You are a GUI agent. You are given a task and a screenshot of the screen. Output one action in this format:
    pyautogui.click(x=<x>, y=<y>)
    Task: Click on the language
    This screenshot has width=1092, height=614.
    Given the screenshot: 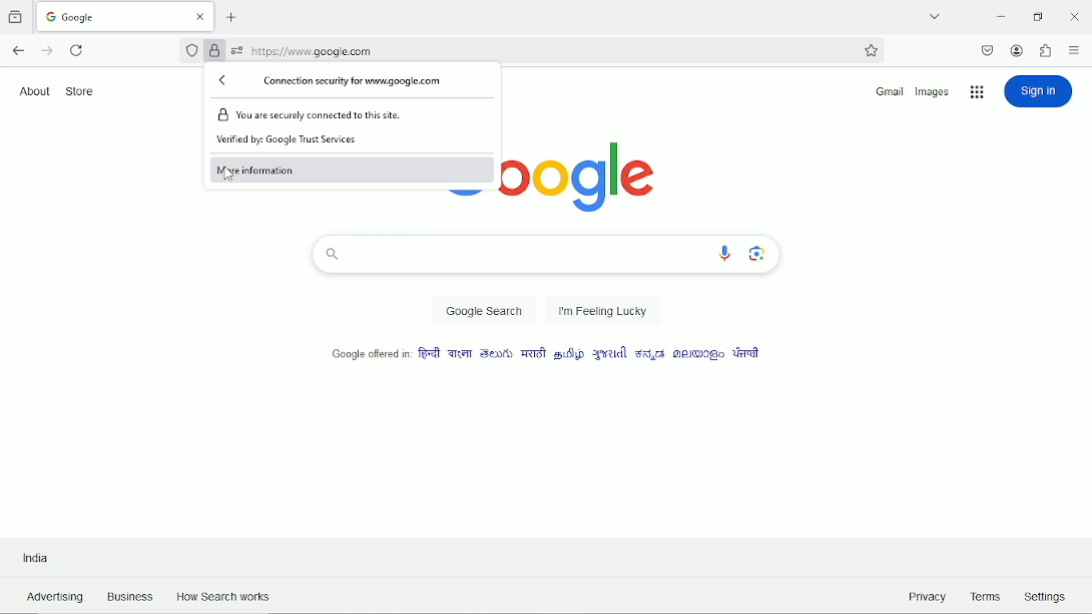 What is the action you would take?
    pyautogui.click(x=696, y=356)
    